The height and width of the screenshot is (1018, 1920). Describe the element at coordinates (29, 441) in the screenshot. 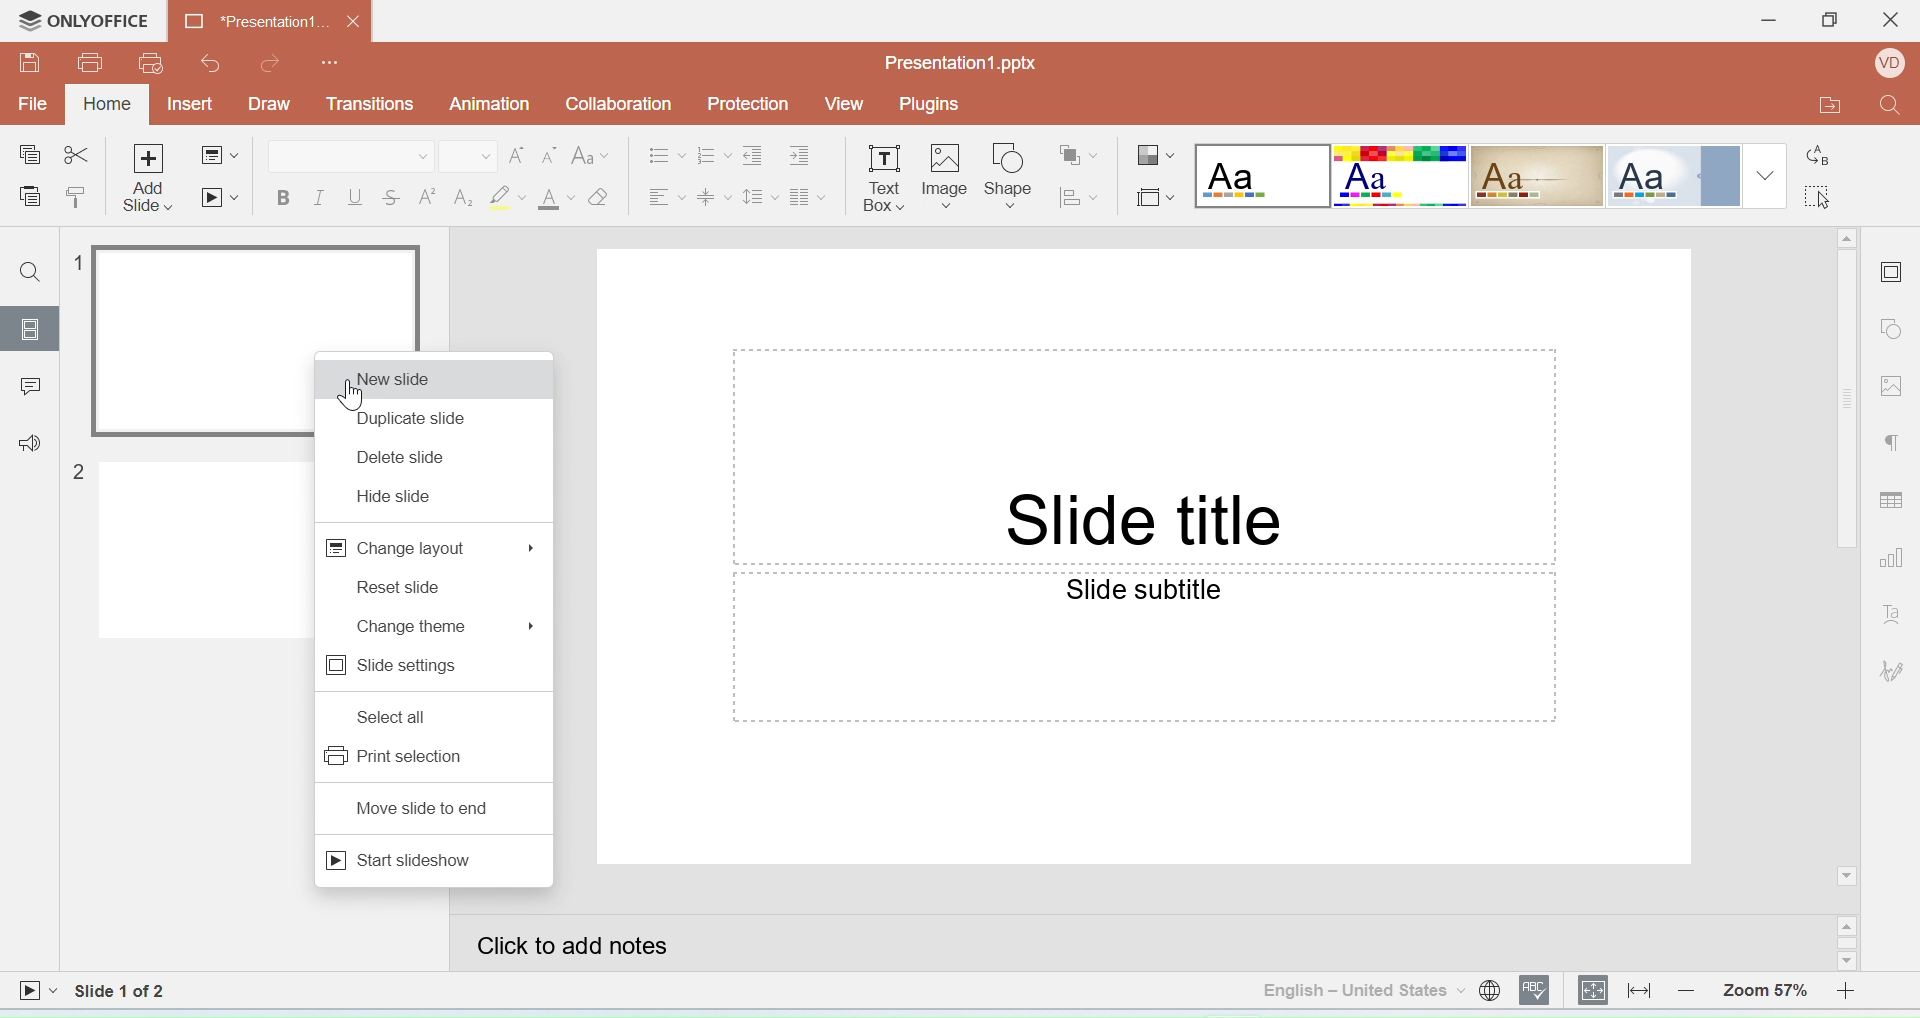

I see `Feedback & support` at that location.